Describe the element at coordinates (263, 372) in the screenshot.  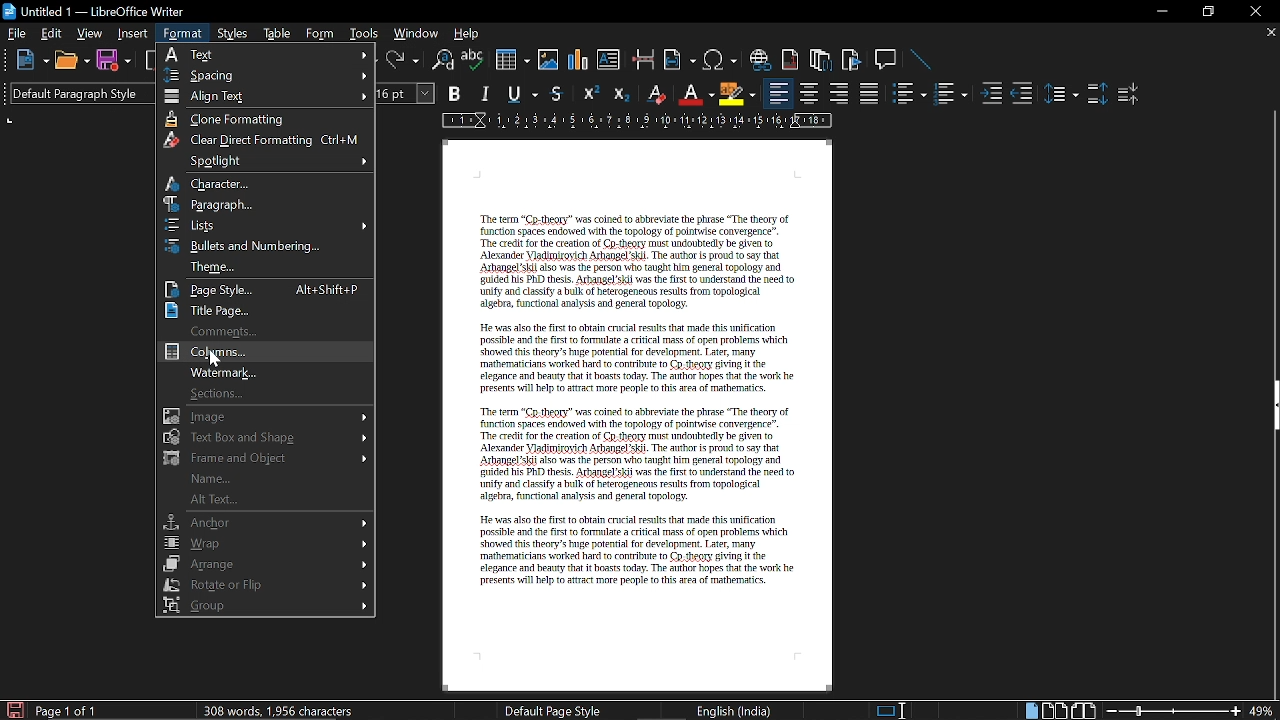
I see `Watermark` at that location.